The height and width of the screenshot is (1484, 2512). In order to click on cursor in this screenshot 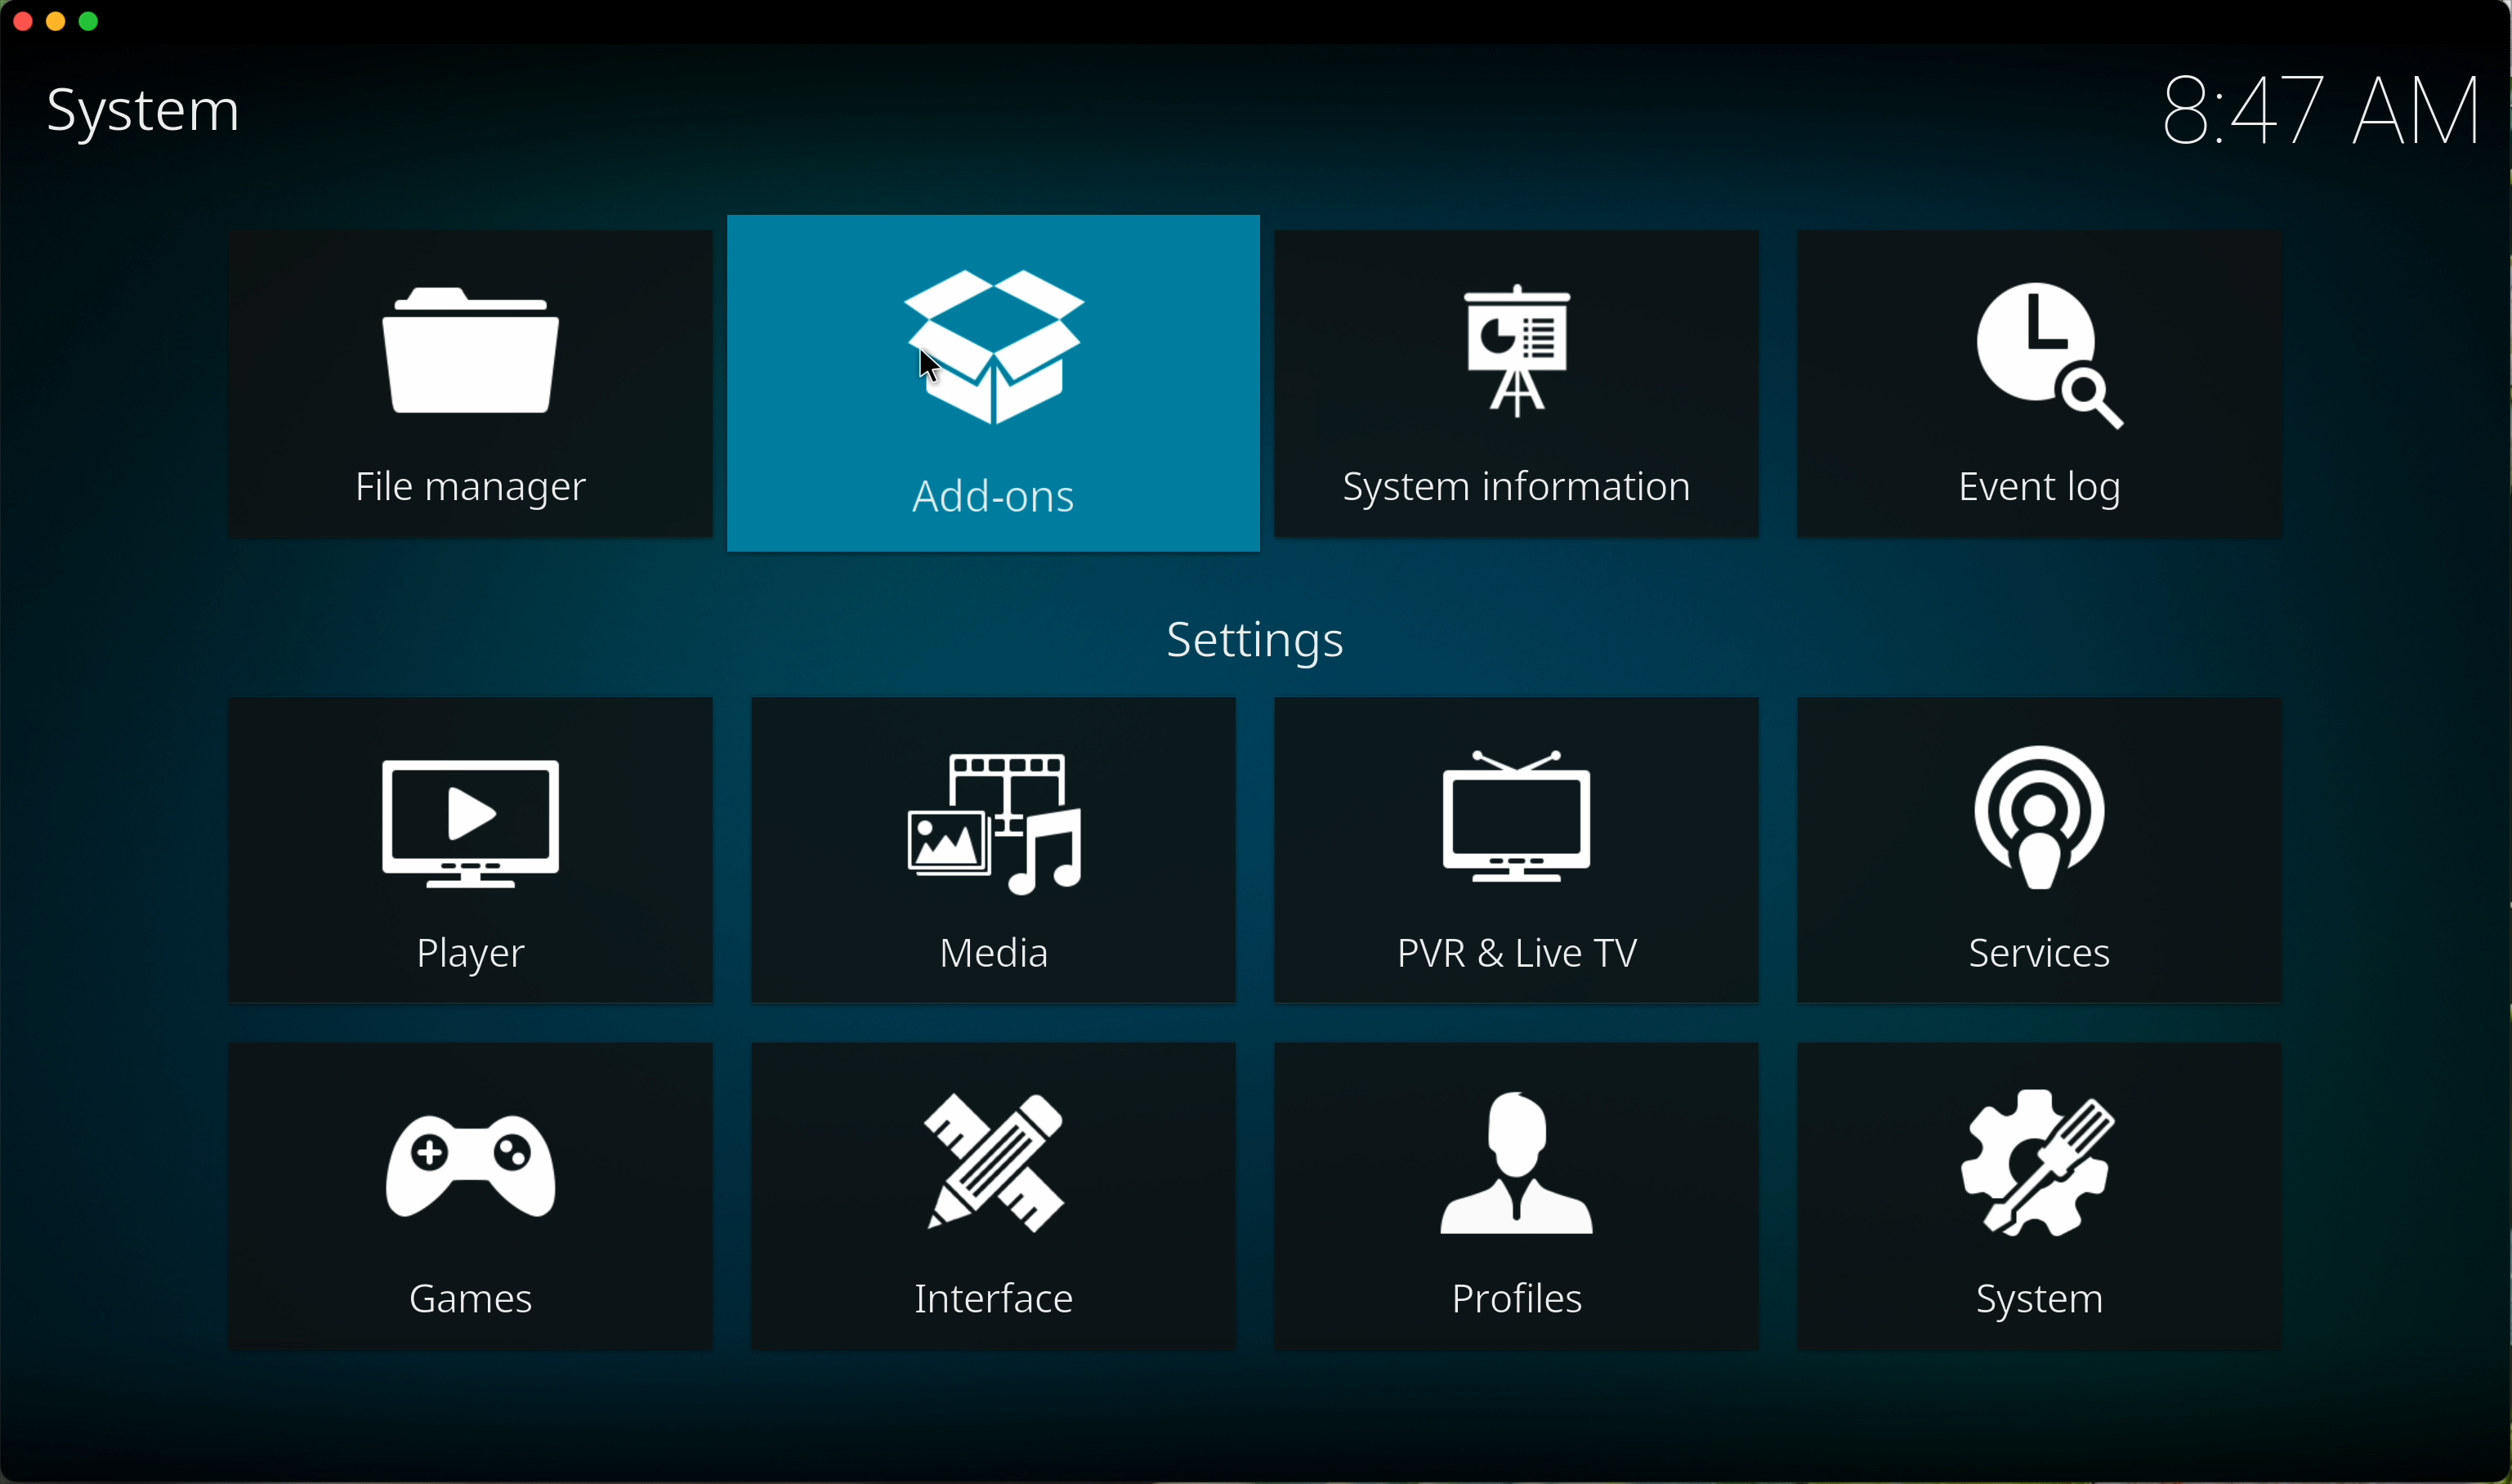, I will do `click(946, 365)`.